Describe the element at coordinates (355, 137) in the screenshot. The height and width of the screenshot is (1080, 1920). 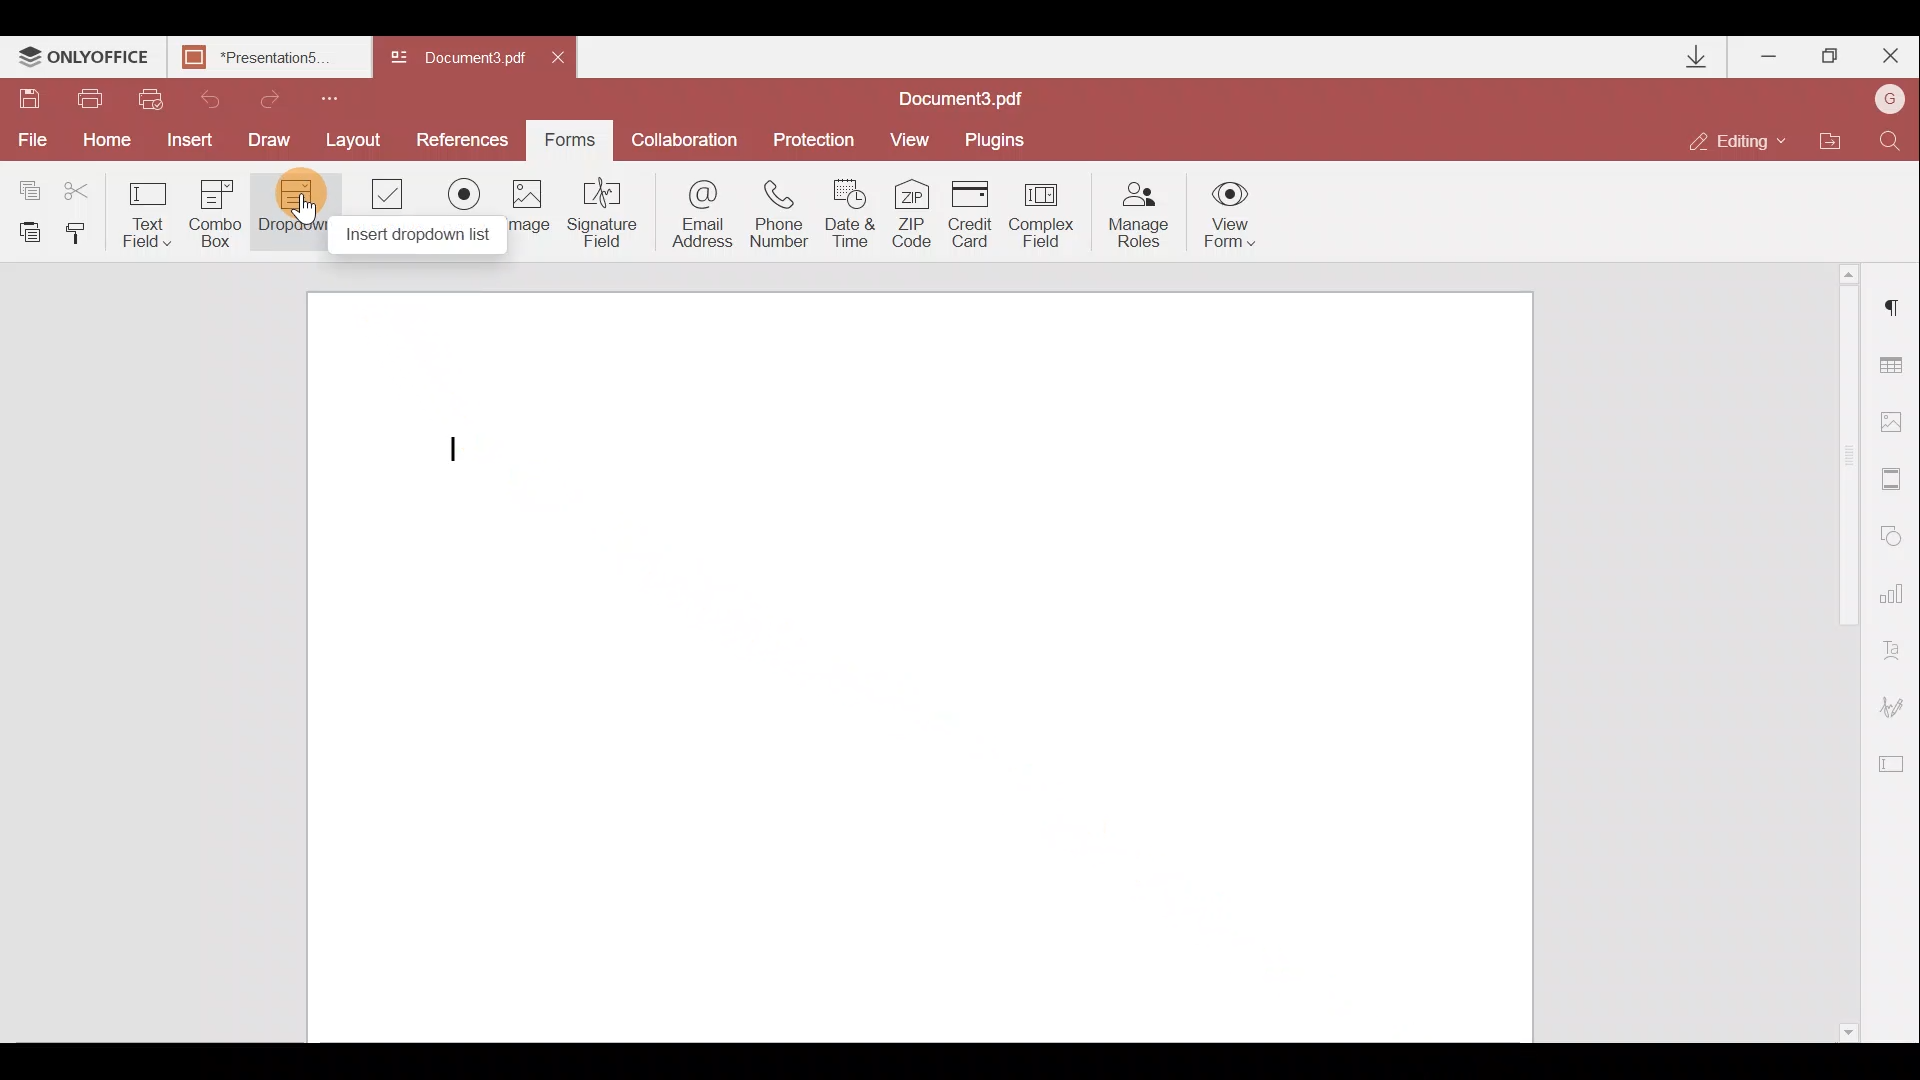
I see `Layout` at that location.